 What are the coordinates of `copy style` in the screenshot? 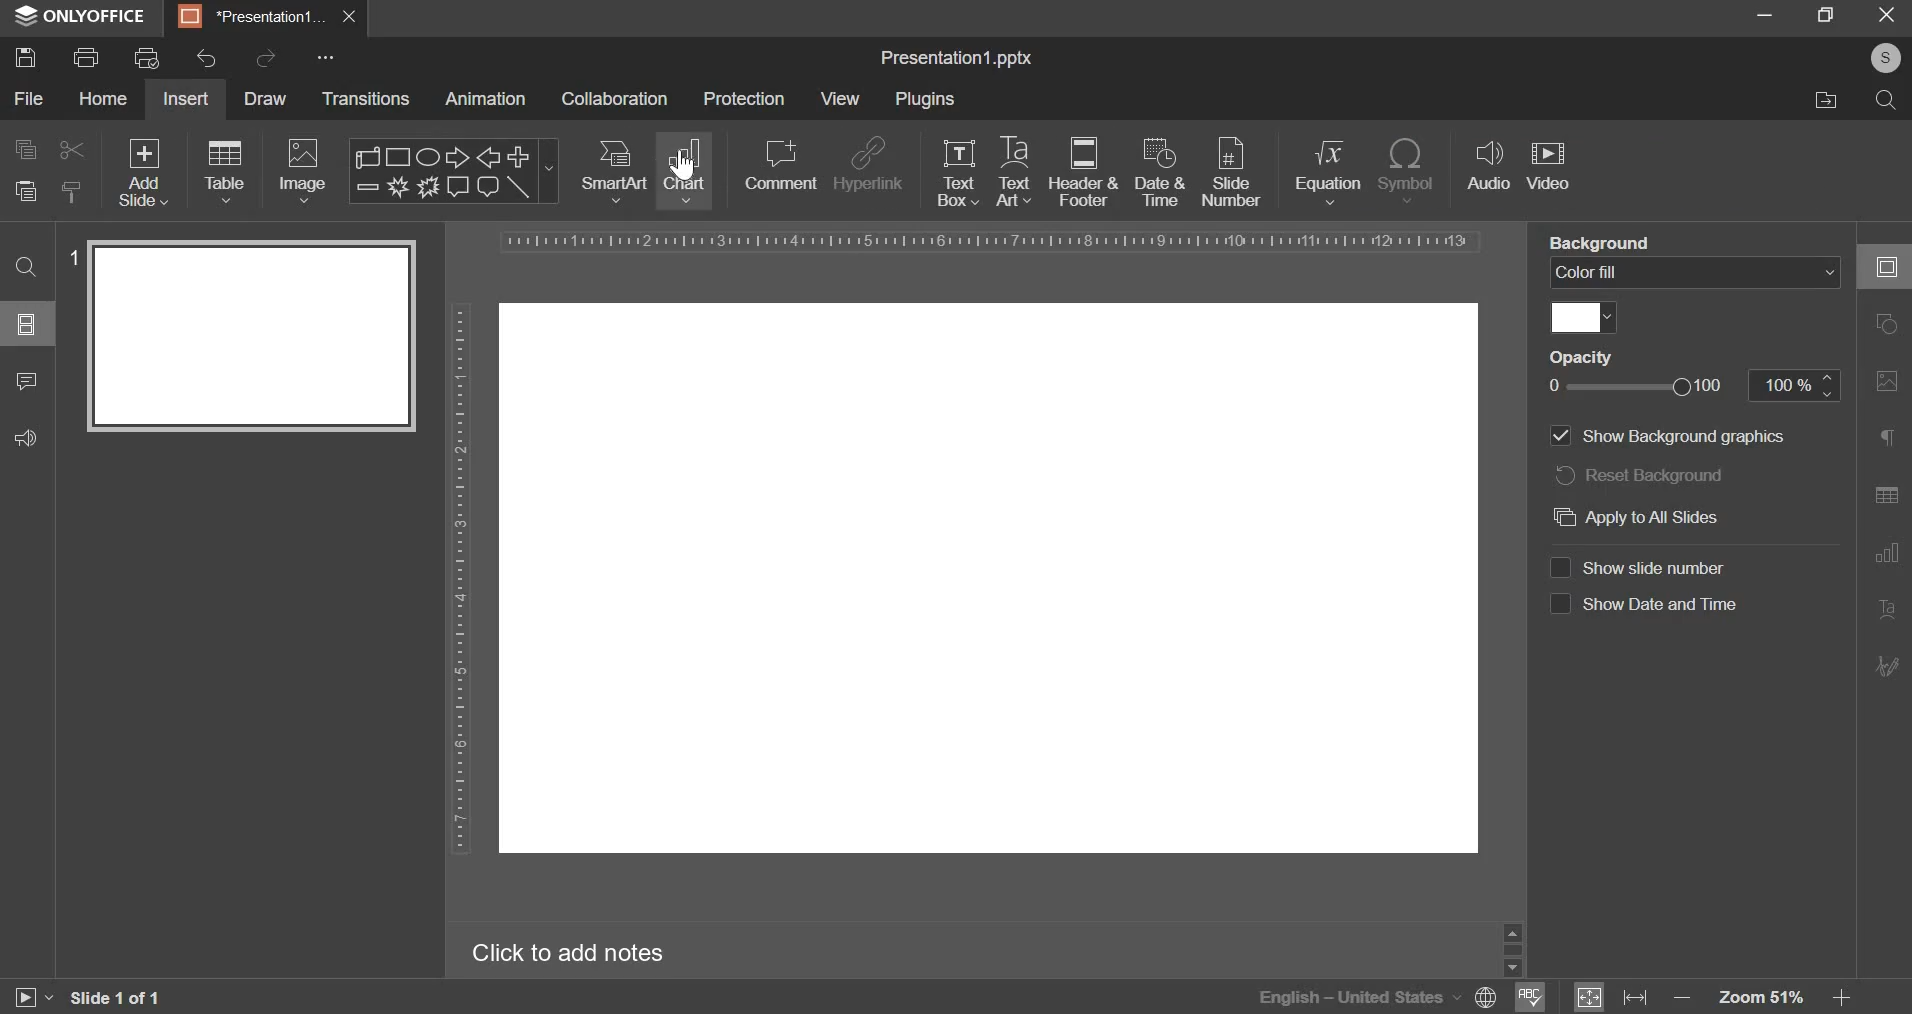 It's located at (72, 190).